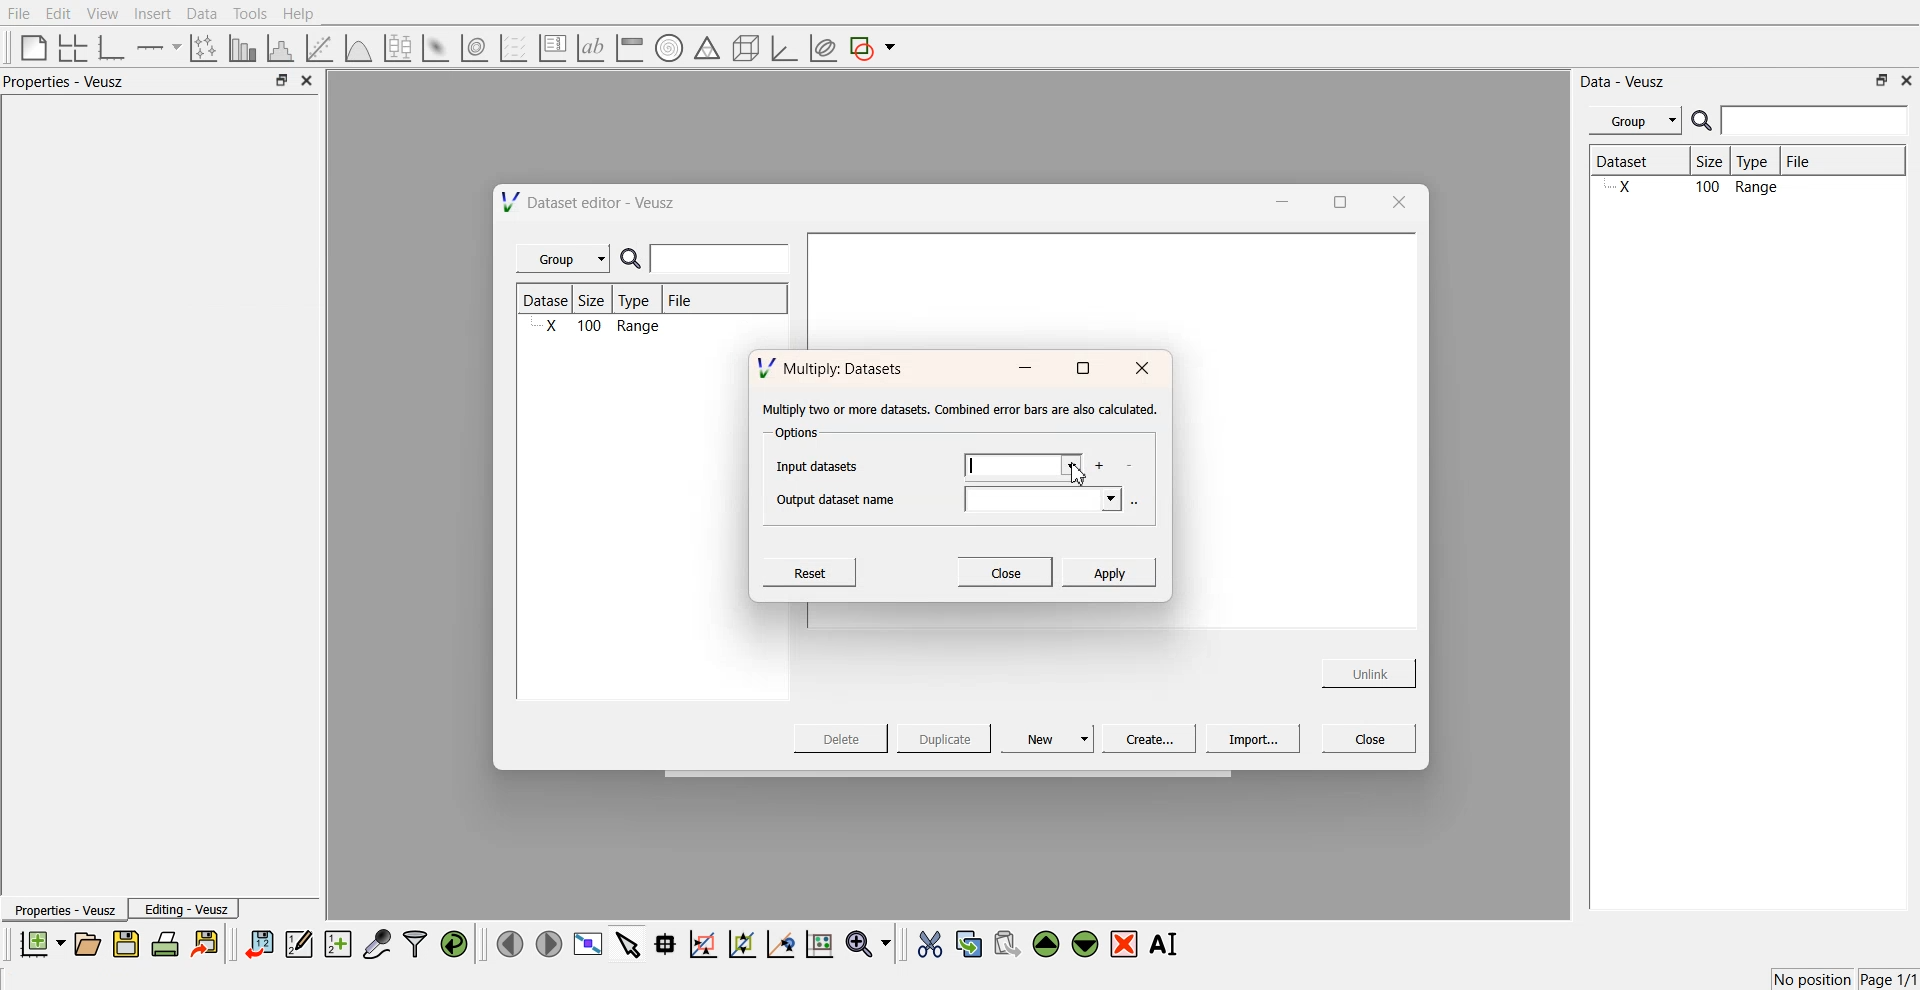 The height and width of the screenshot is (990, 1920). What do you see at coordinates (1005, 943) in the screenshot?
I see `paste the selected widgets` at bounding box center [1005, 943].